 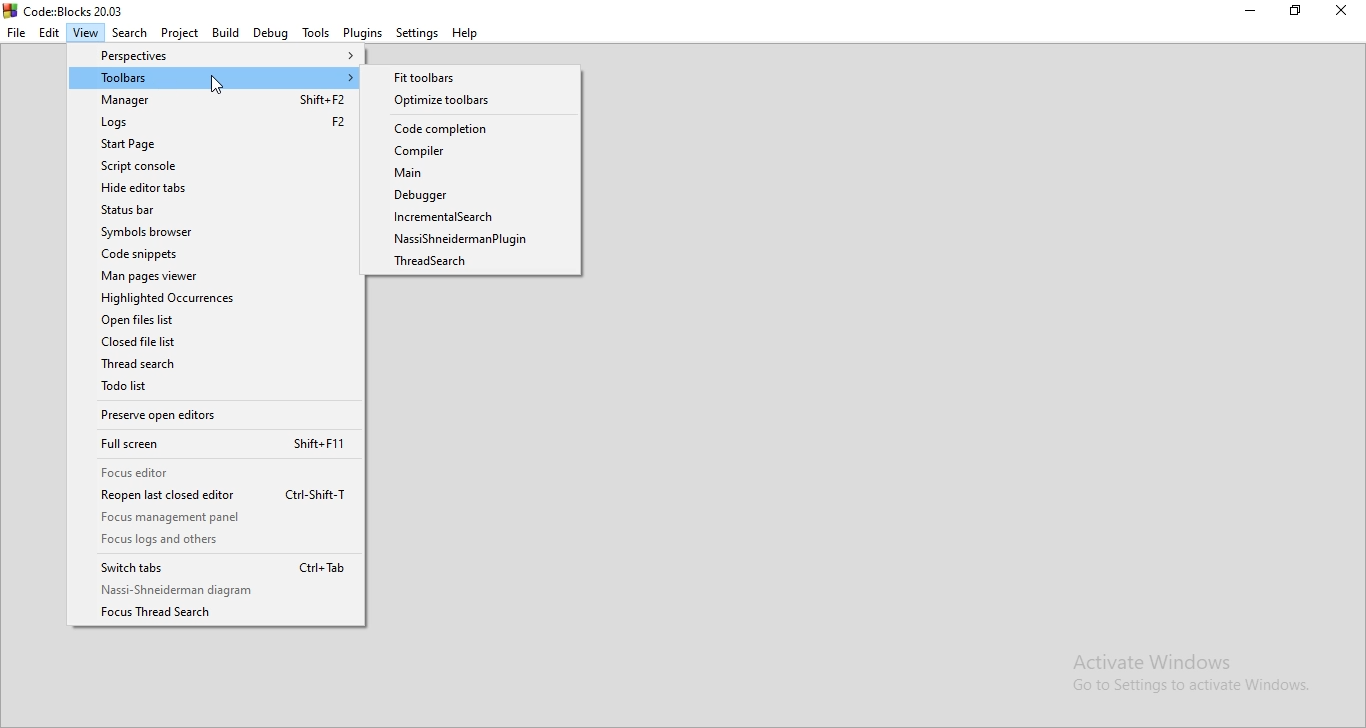 What do you see at coordinates (215, 144) in the screenshot?
I see `Start Page` at bounding box center [215, 144].